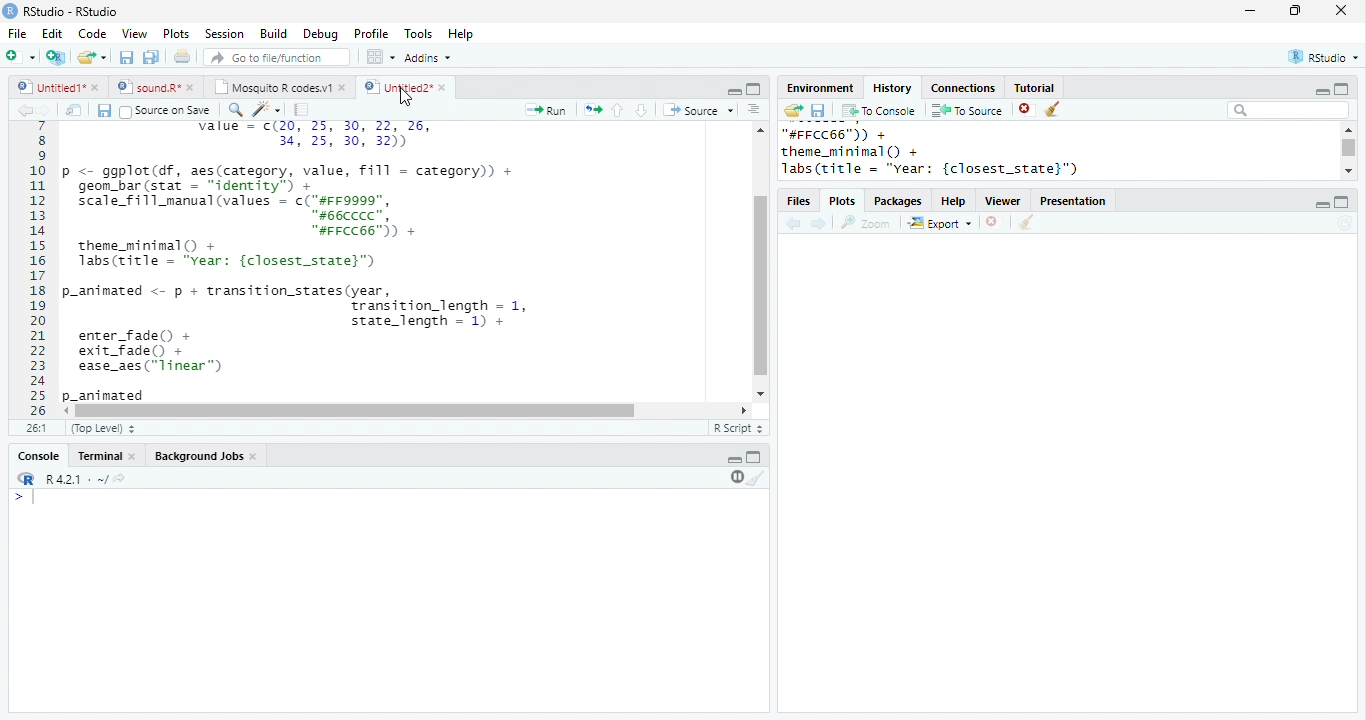 This screenshot has width=1366, height=720. I want to click on RStudio-RStudio, so click(71, 11).